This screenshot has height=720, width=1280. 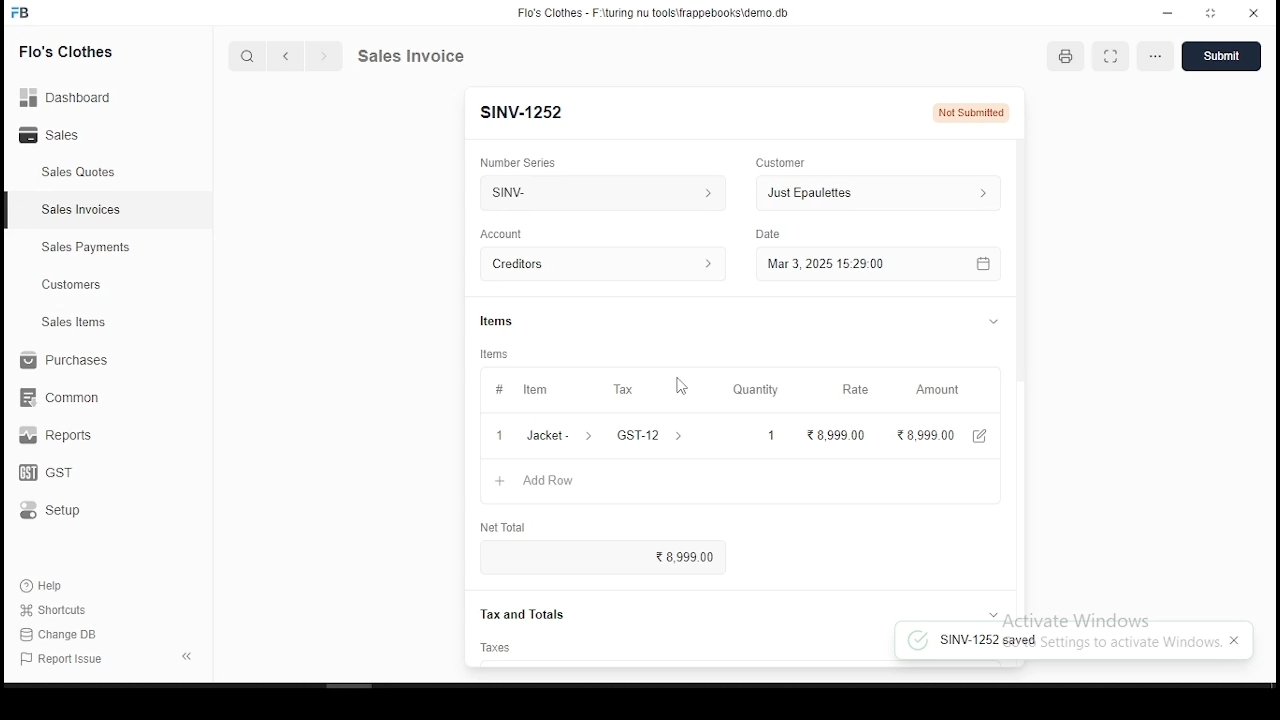 I want to click on 28,999.00, so click(x=930, y=434).